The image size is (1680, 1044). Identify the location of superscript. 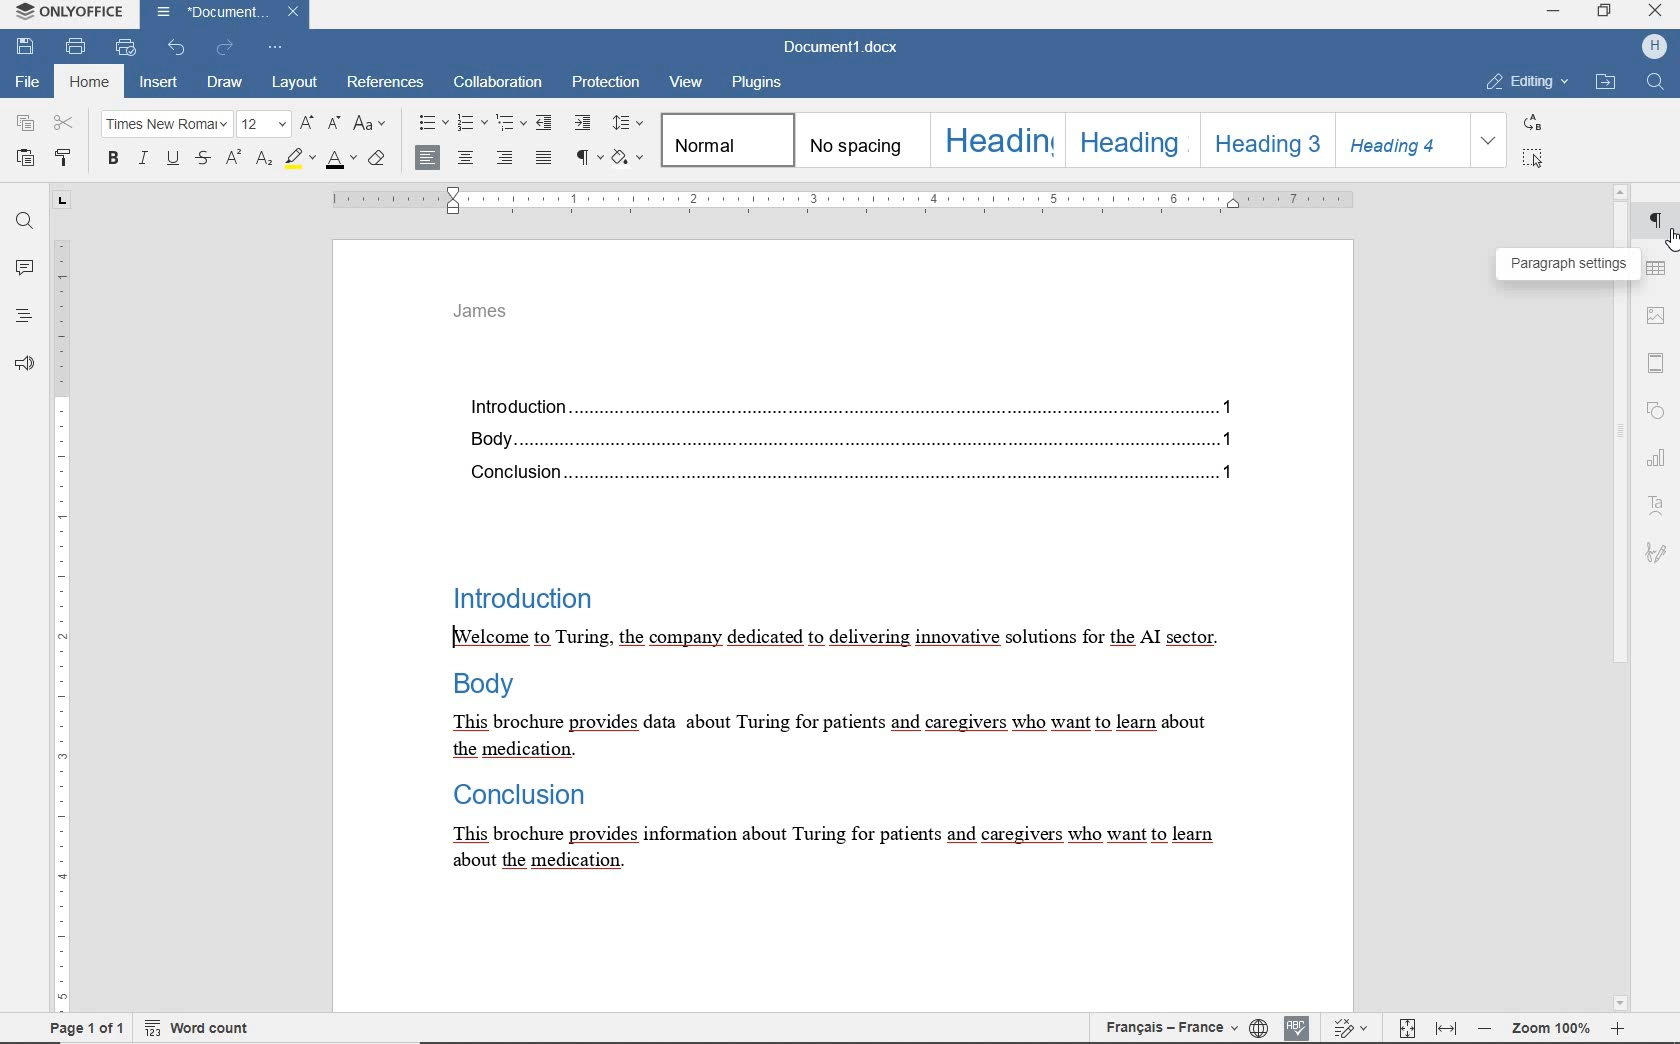
(234, 160).